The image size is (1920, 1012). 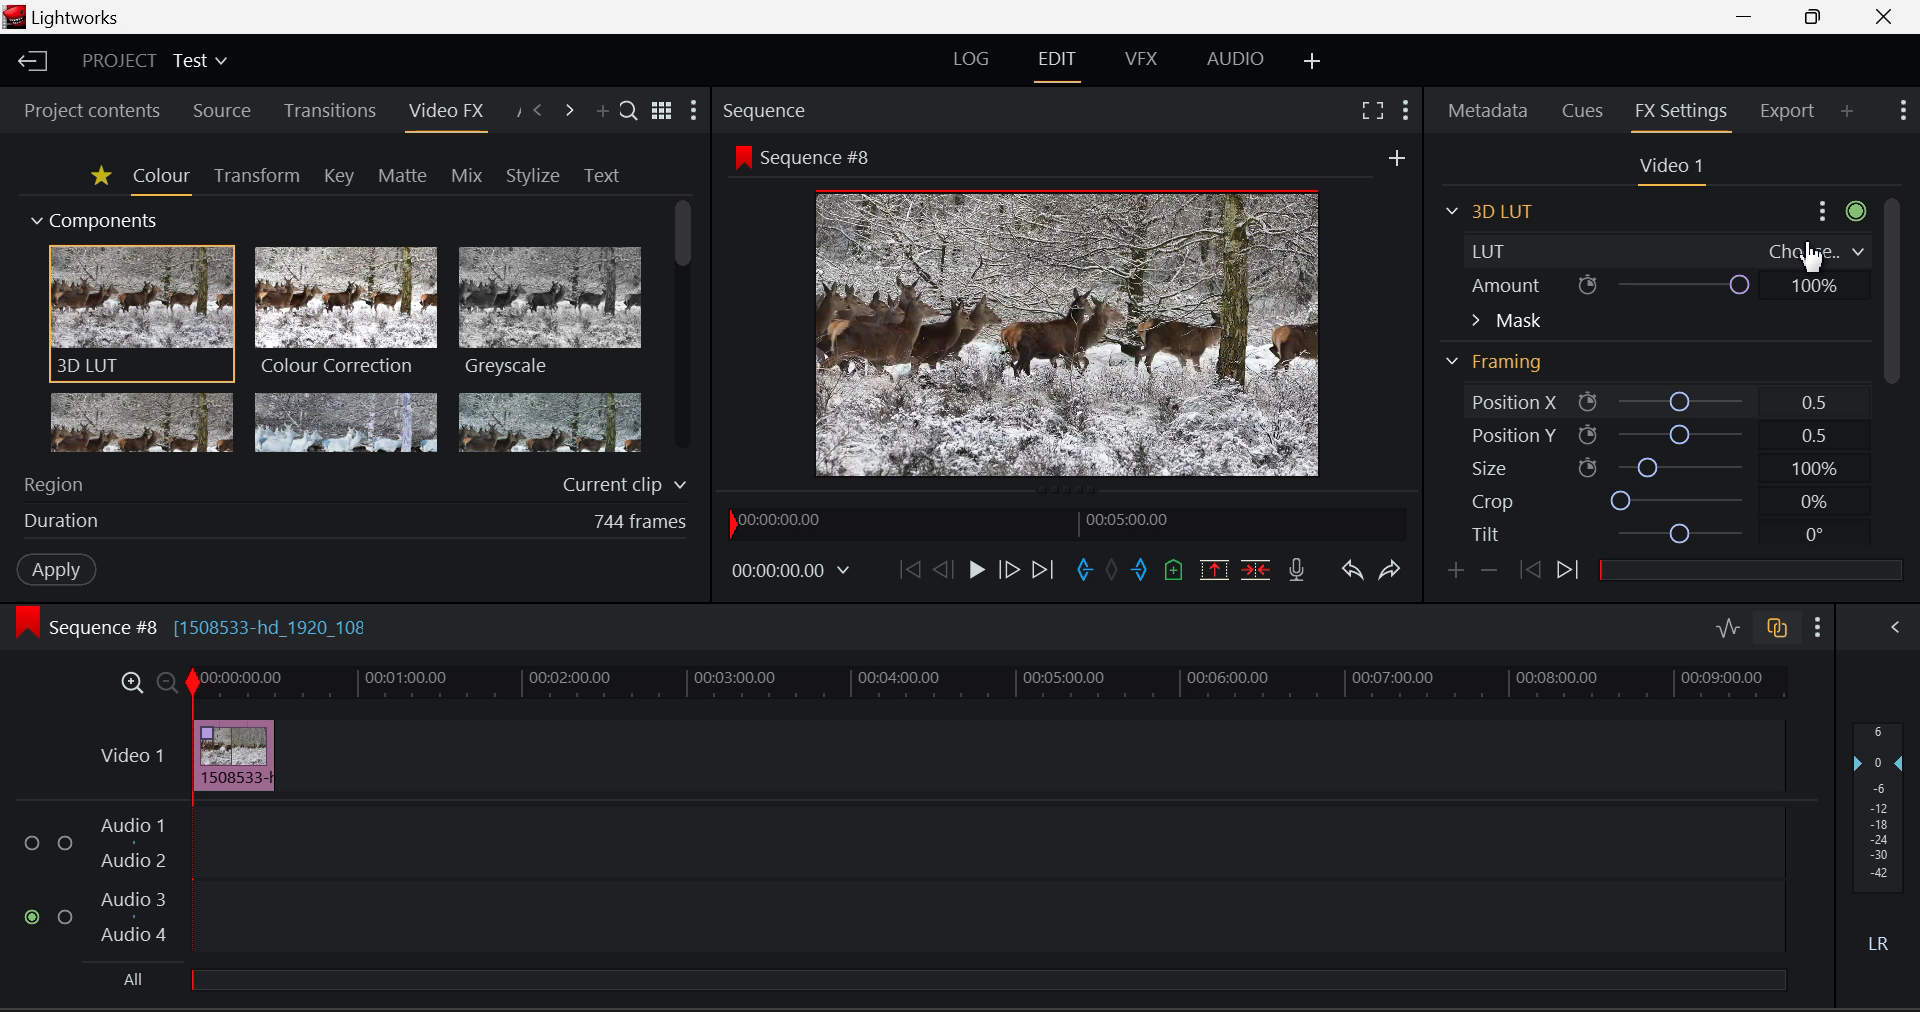 What do you see at coordinates (908, 573) in the screenshot?
I see `To Start` at bounding box center [908, 573].